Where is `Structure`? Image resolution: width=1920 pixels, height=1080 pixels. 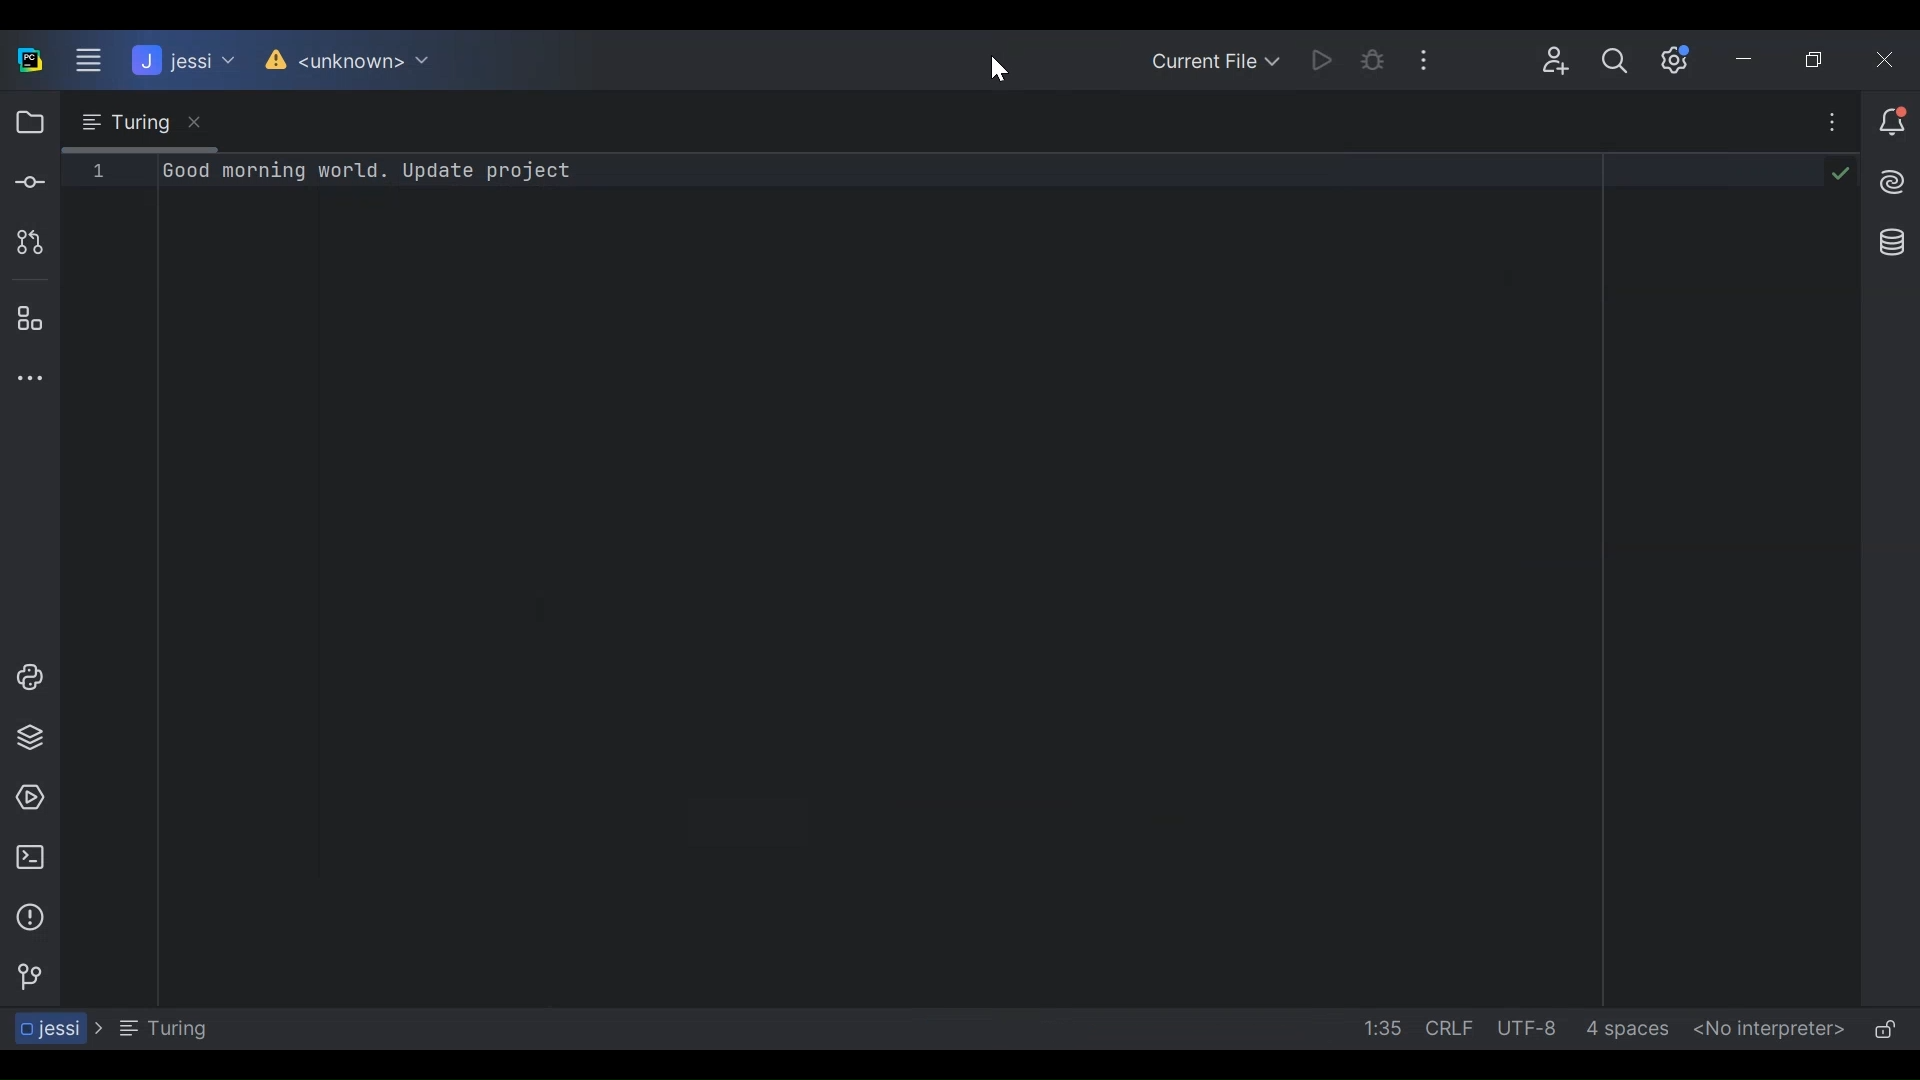
Structure is located at coordinates (28, 321).